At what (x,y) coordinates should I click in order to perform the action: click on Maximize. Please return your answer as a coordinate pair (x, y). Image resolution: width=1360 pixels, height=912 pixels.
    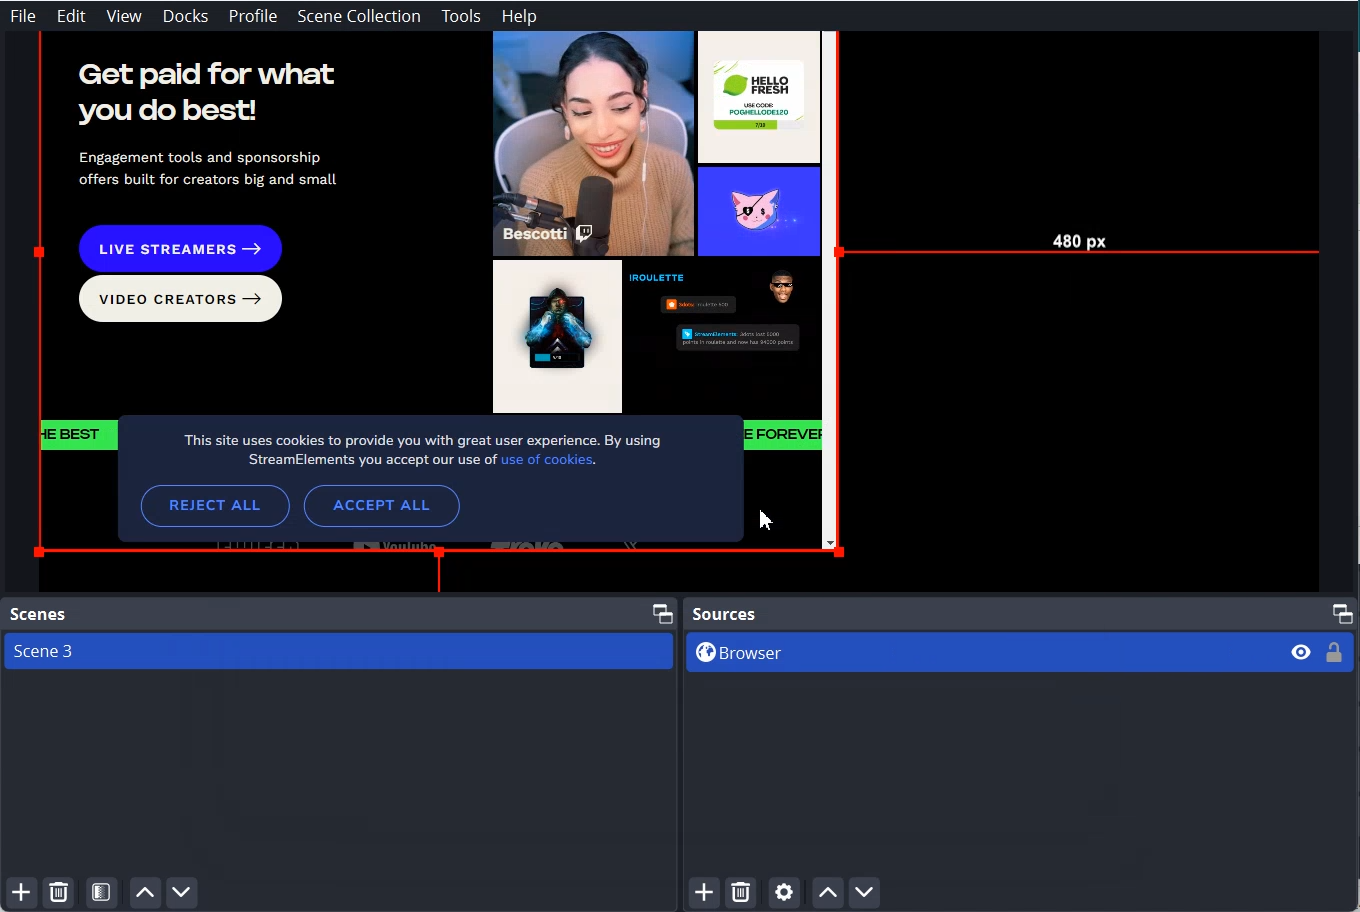
    Looking at the image, I should click on (663, 612).